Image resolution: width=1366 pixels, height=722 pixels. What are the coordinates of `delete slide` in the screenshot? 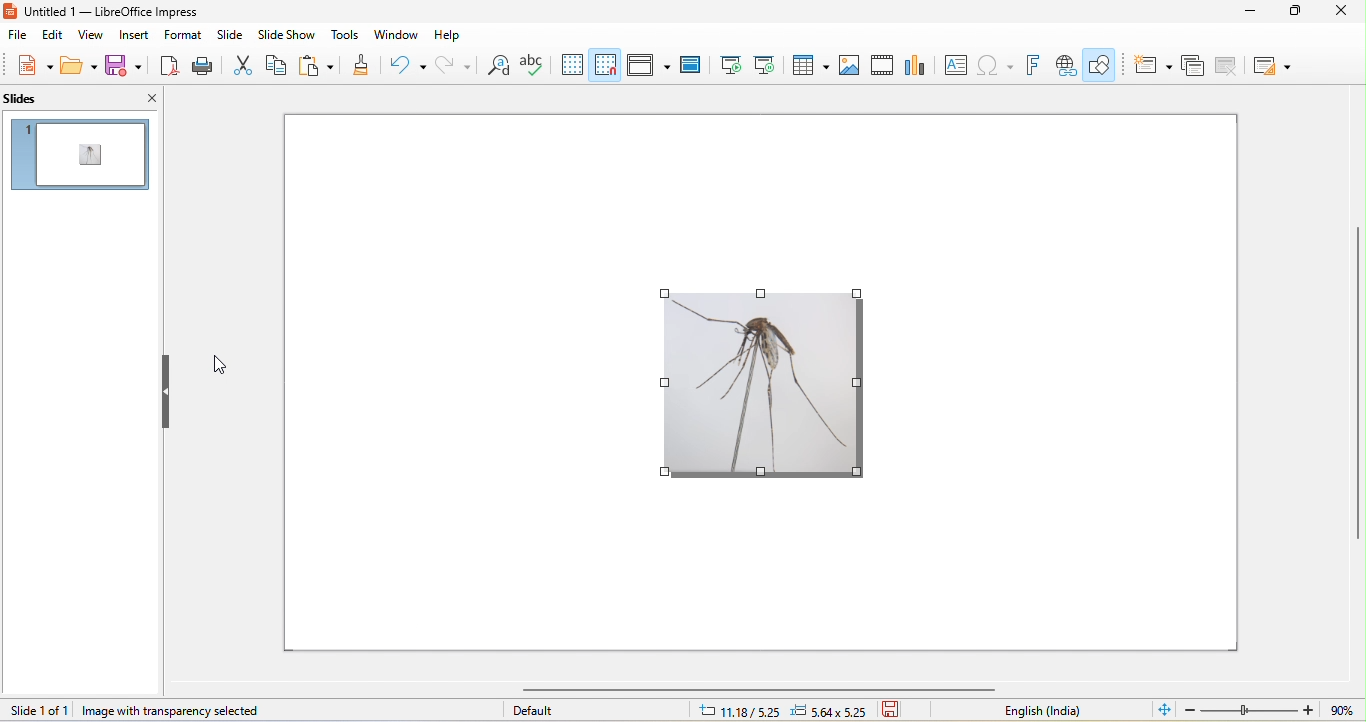 It's located at (1228, 66).